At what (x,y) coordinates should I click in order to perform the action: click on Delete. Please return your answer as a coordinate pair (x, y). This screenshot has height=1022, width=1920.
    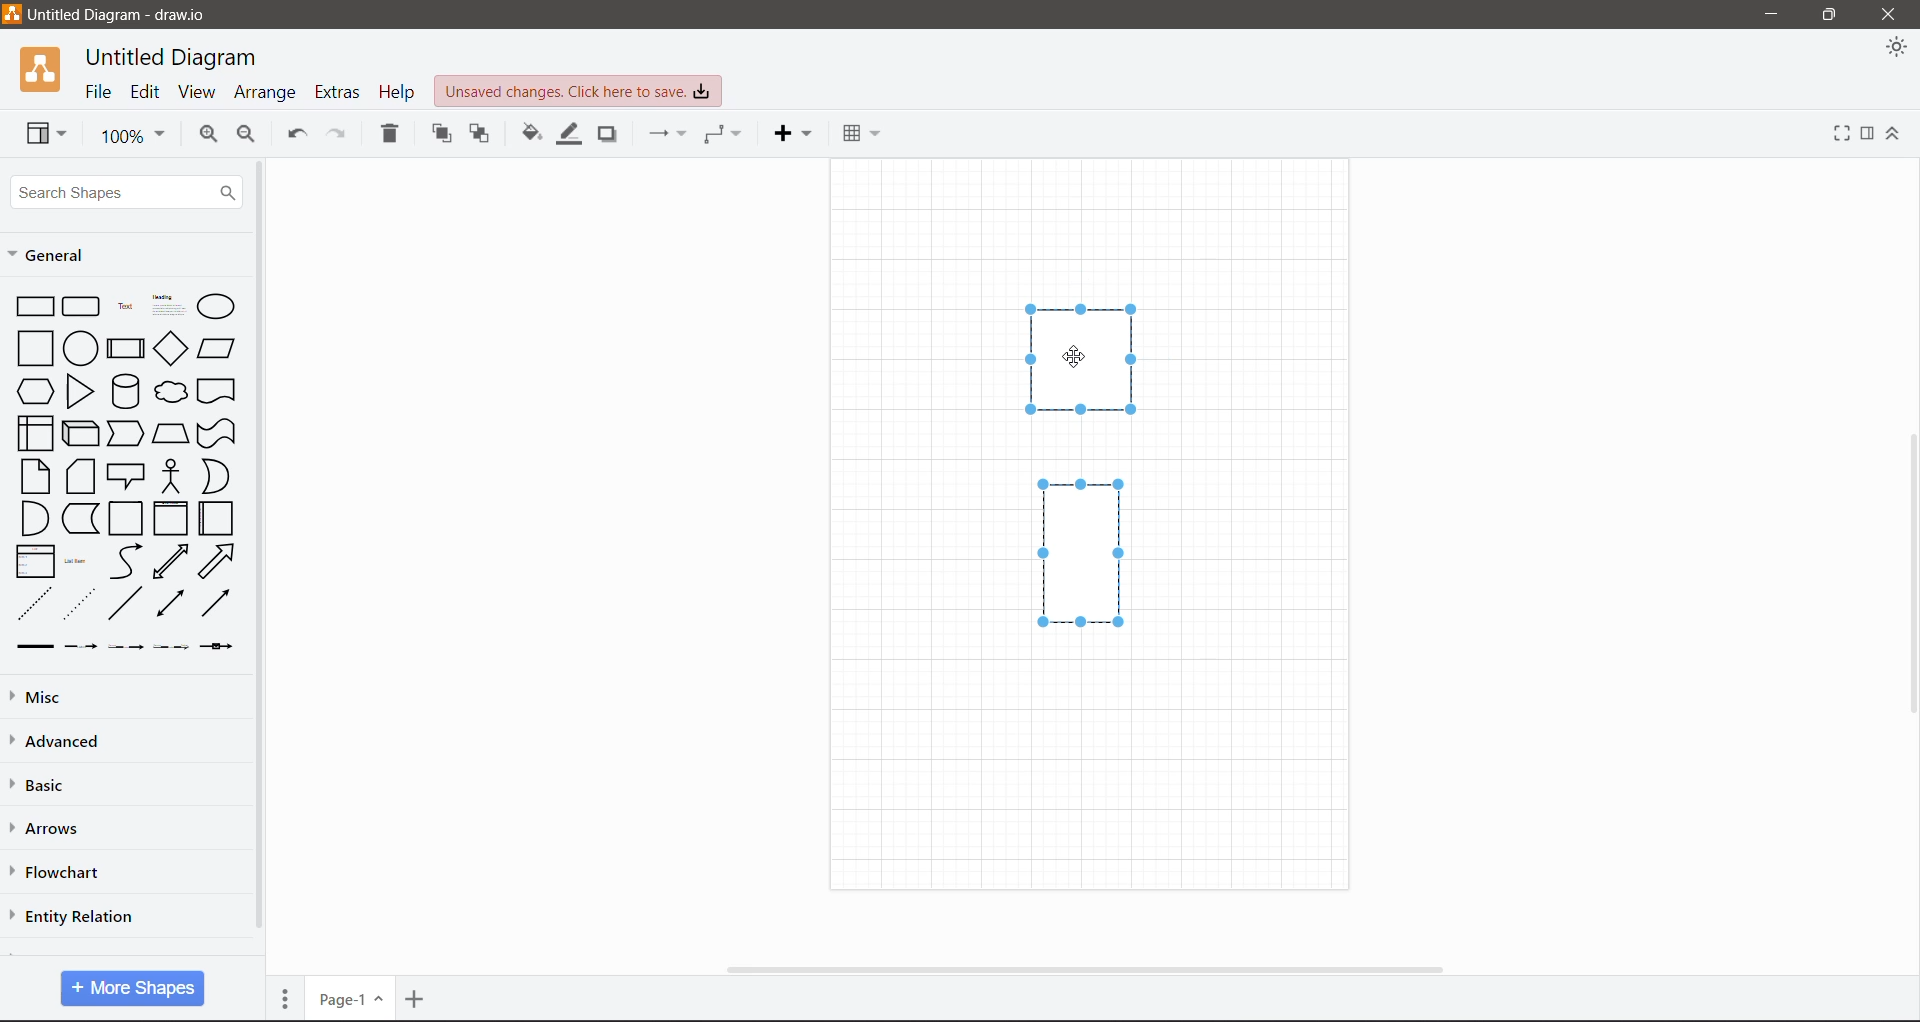
    Looking at the image, I should click on (388, 136).